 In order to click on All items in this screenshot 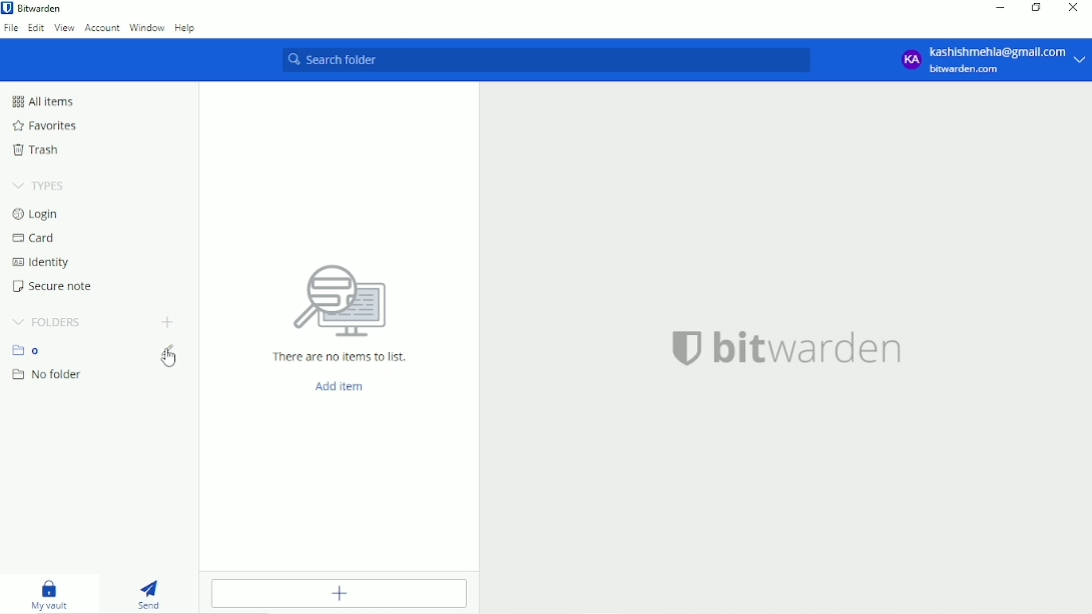, I will do `click(42, 101)`.